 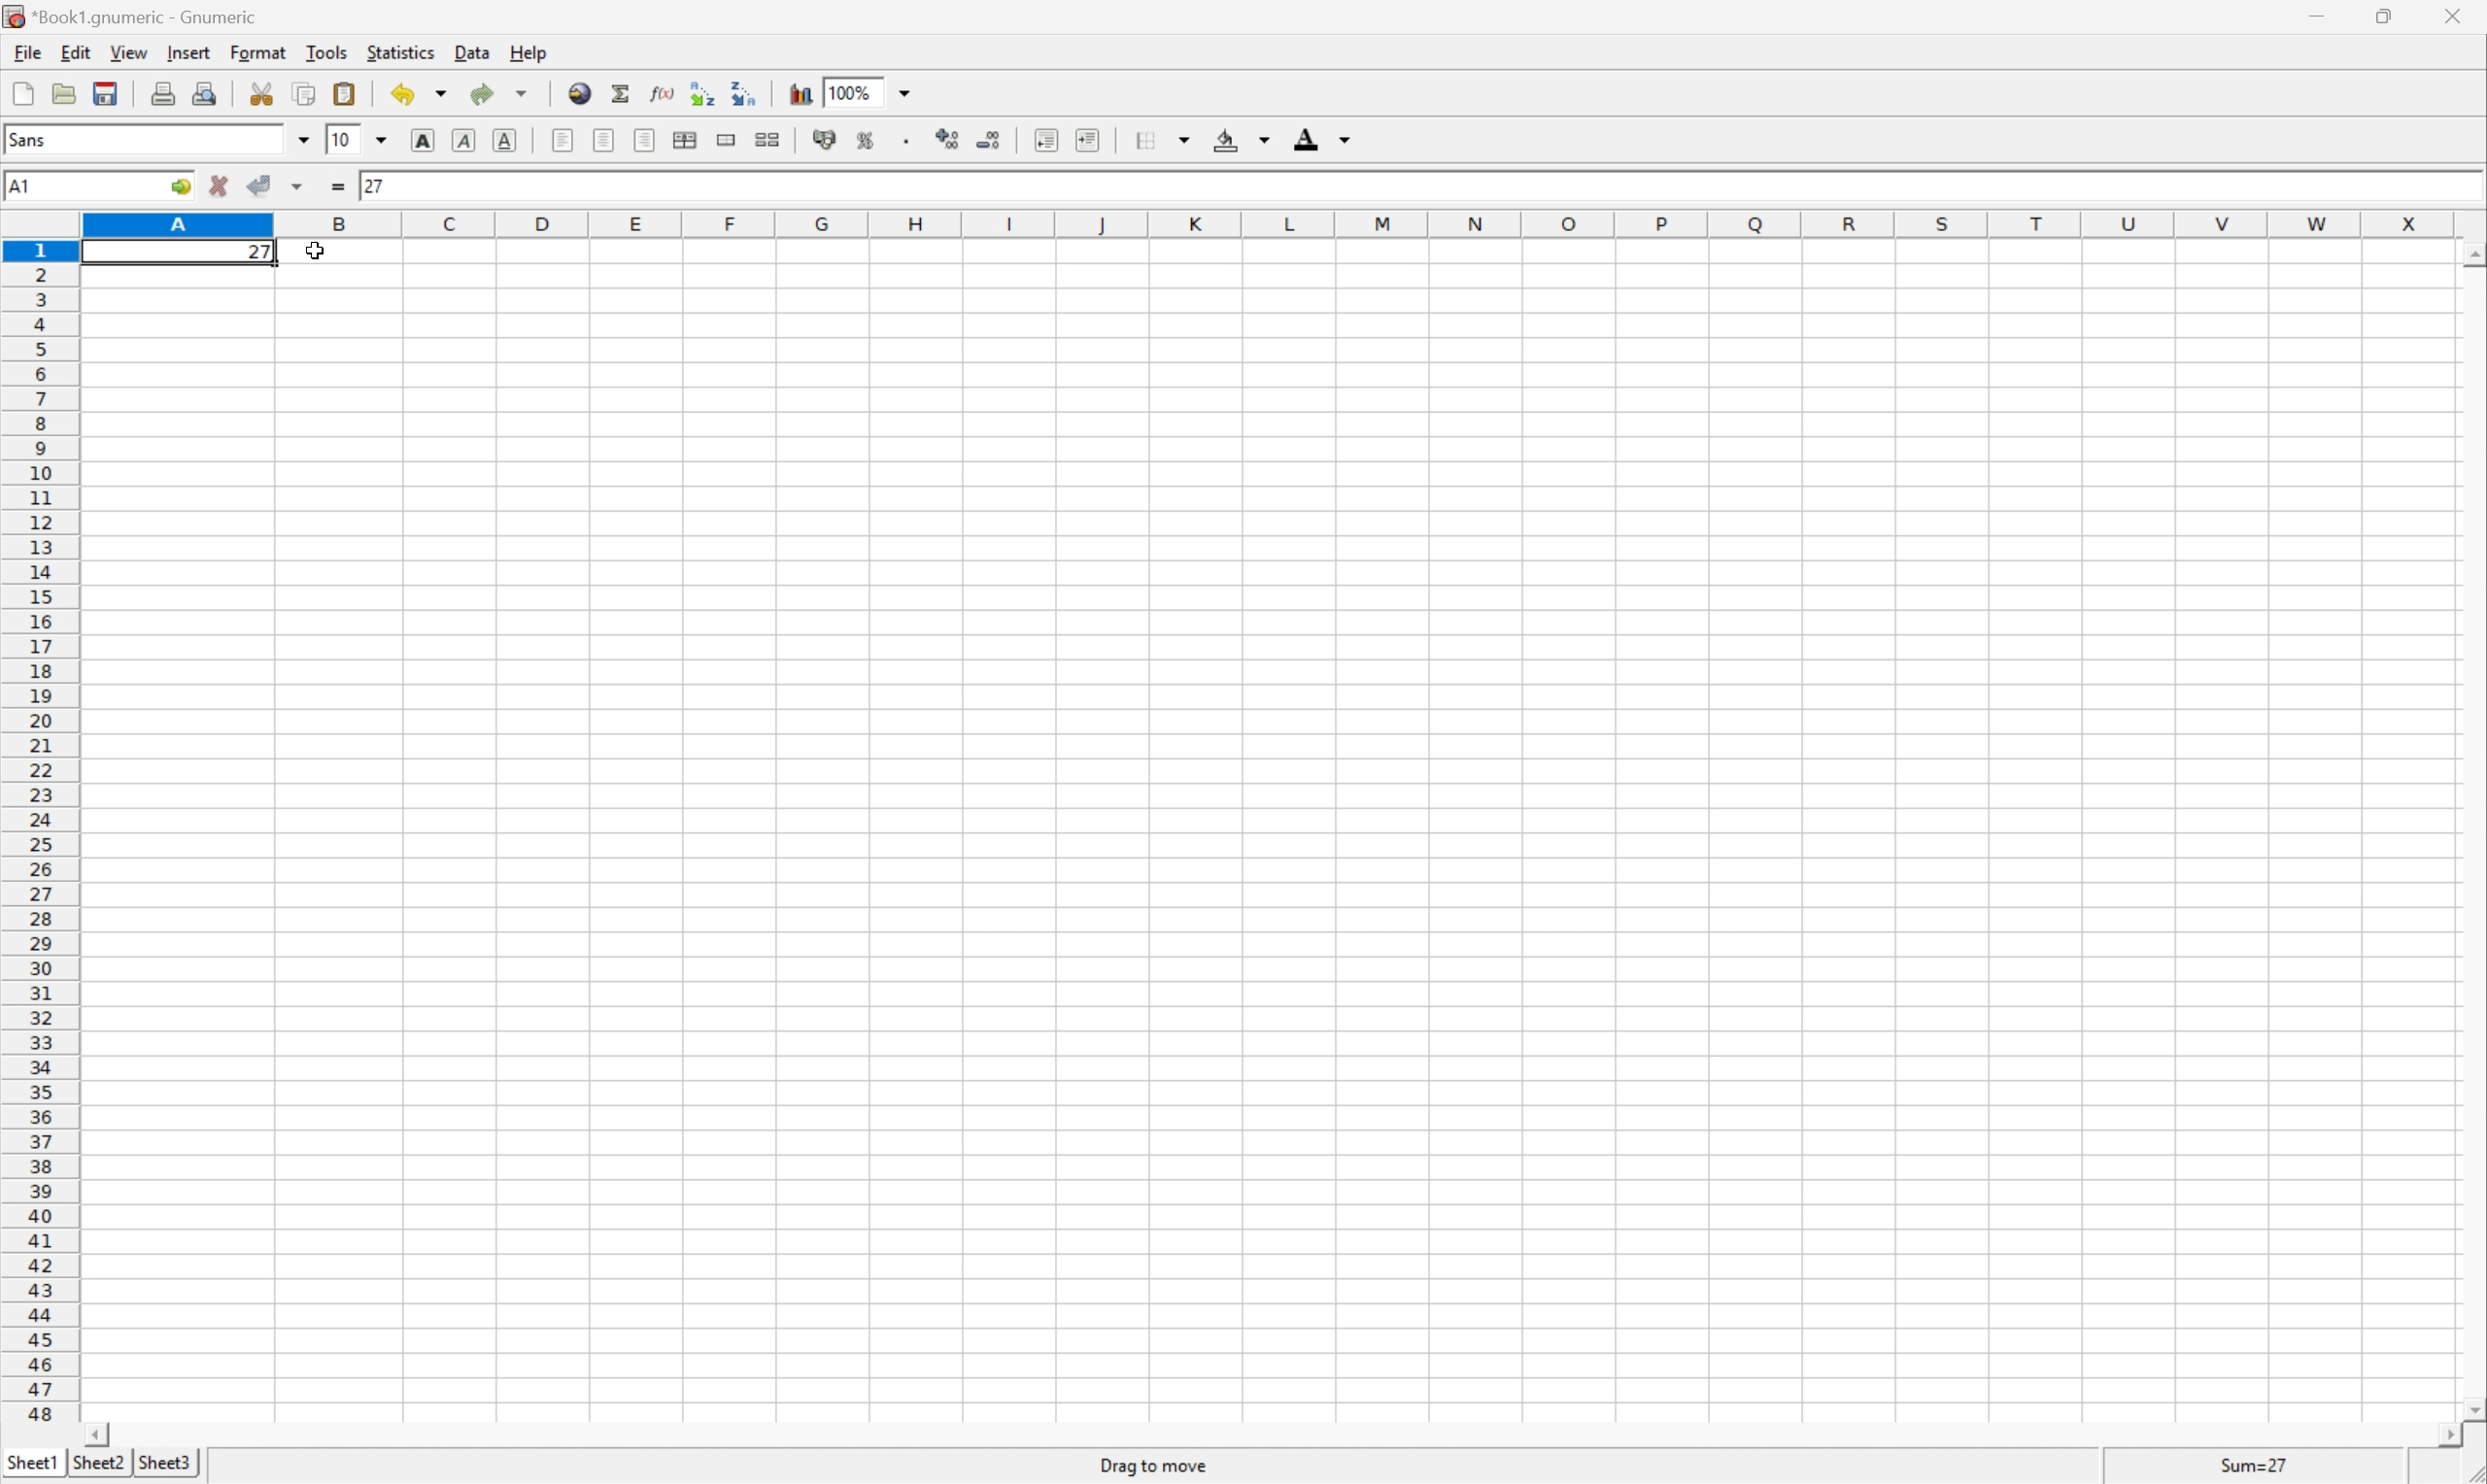 I want to click on Align Right, so click(x=645, y=139).